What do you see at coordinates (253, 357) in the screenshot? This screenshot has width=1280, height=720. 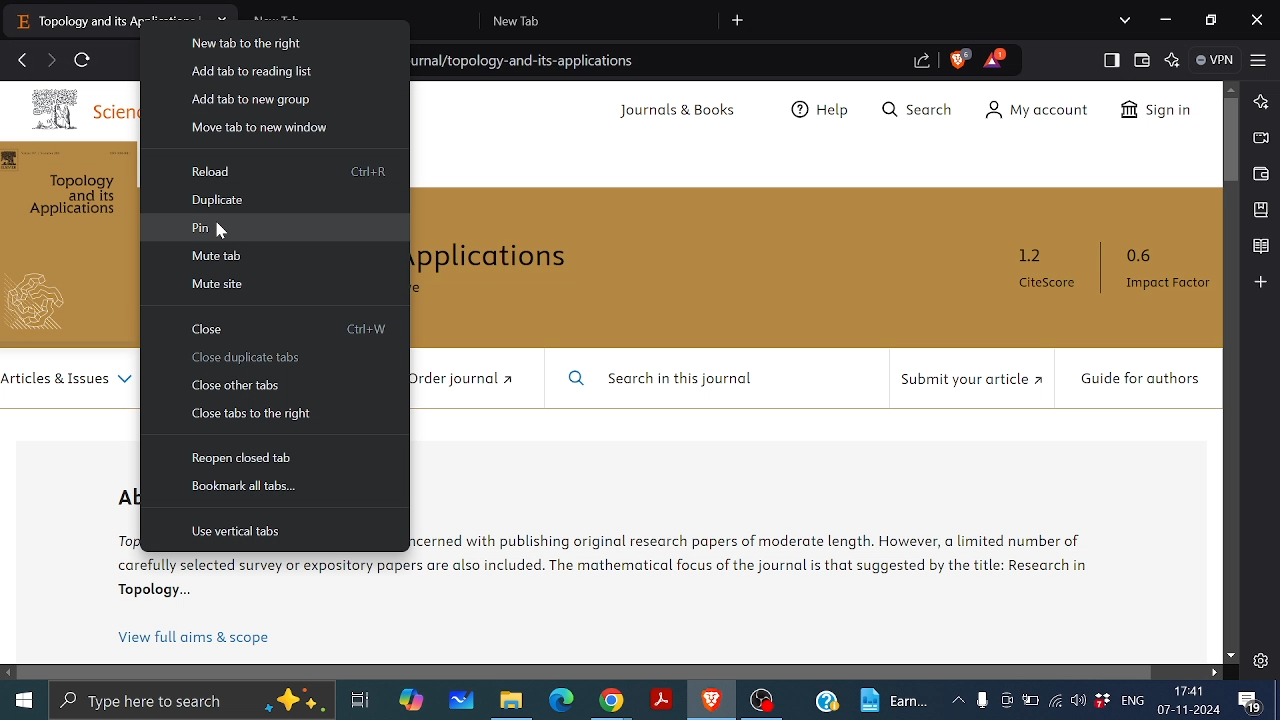 I see `Close duplicate tabs` at bounding box center [253, 357].